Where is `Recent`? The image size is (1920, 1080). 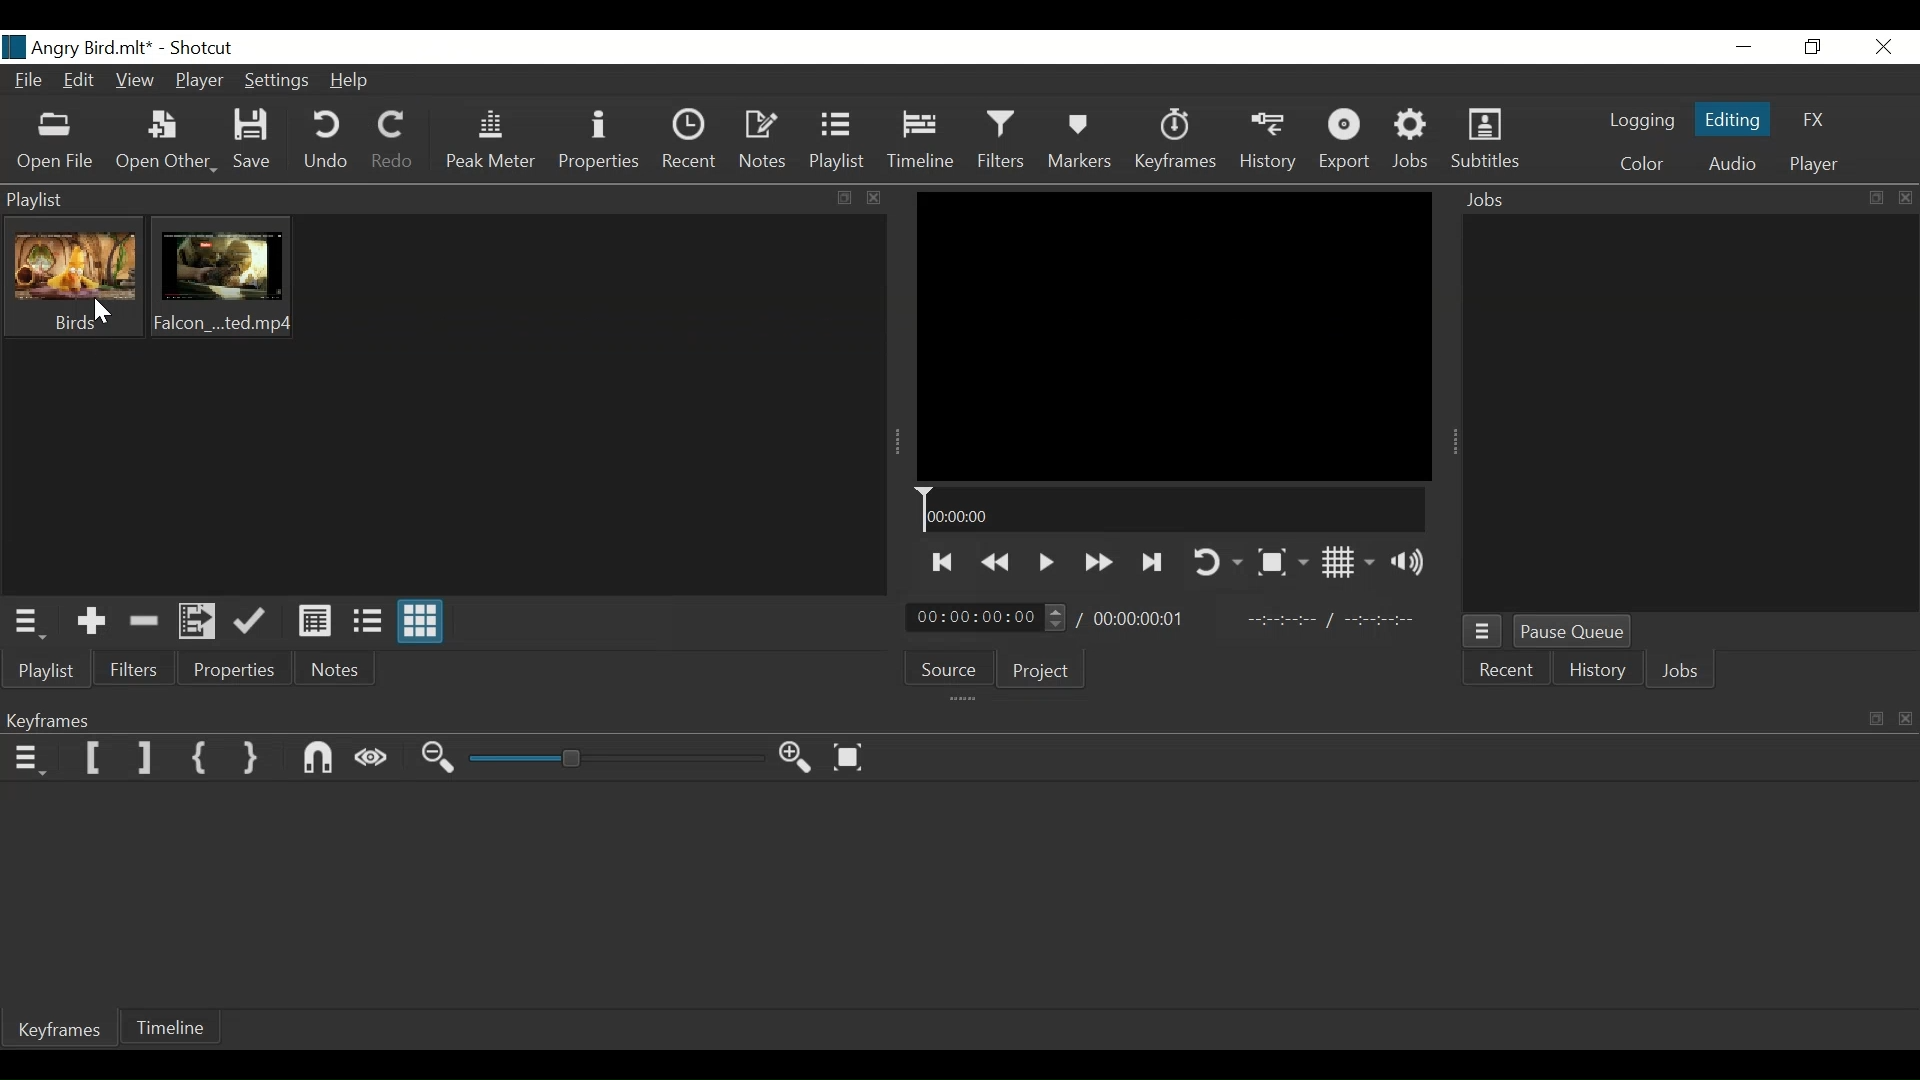
Recent is located at coordinates (1510, 671).